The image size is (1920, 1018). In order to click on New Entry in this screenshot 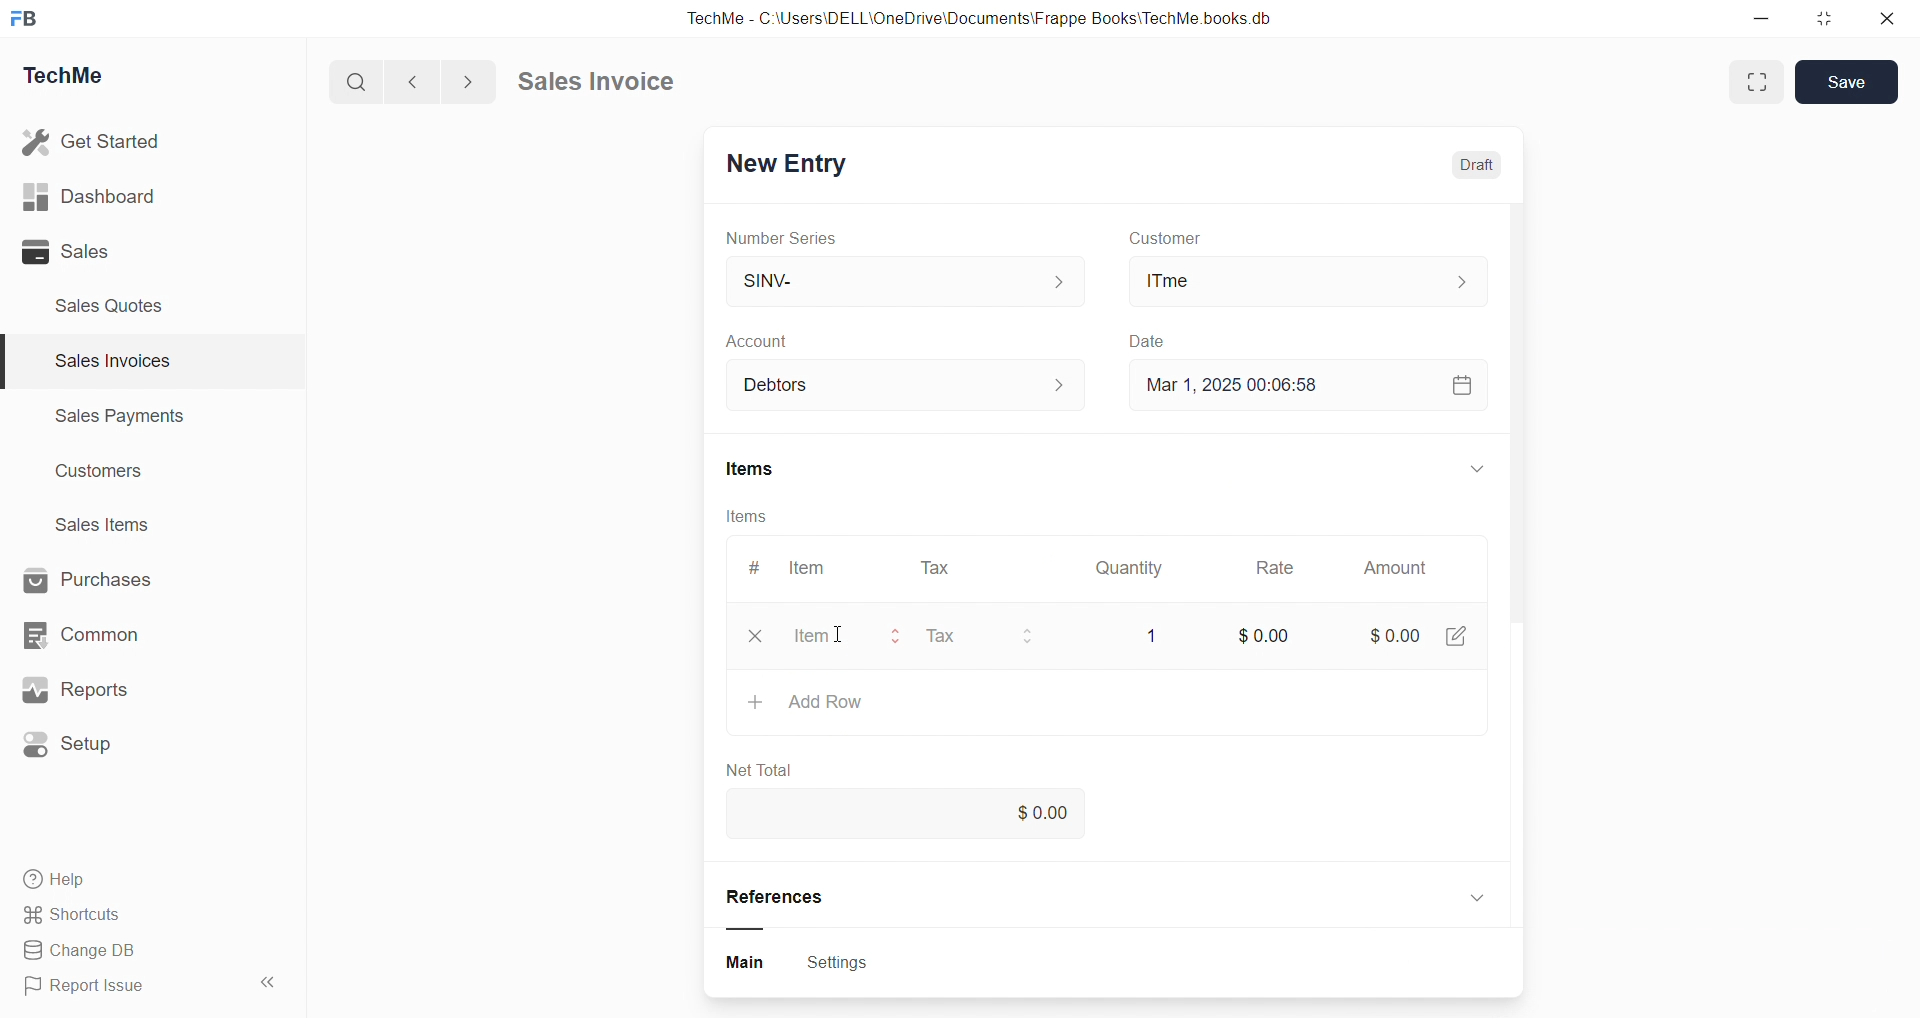, I will do `click(794, 160)`.